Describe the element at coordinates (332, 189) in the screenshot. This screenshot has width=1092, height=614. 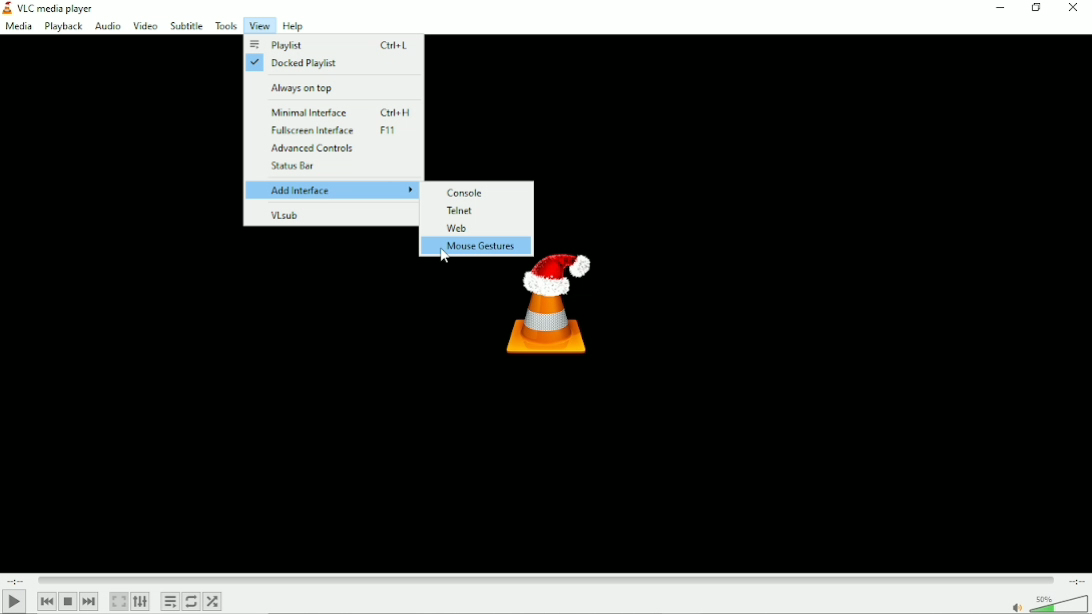
I see `Add interface` at that location.